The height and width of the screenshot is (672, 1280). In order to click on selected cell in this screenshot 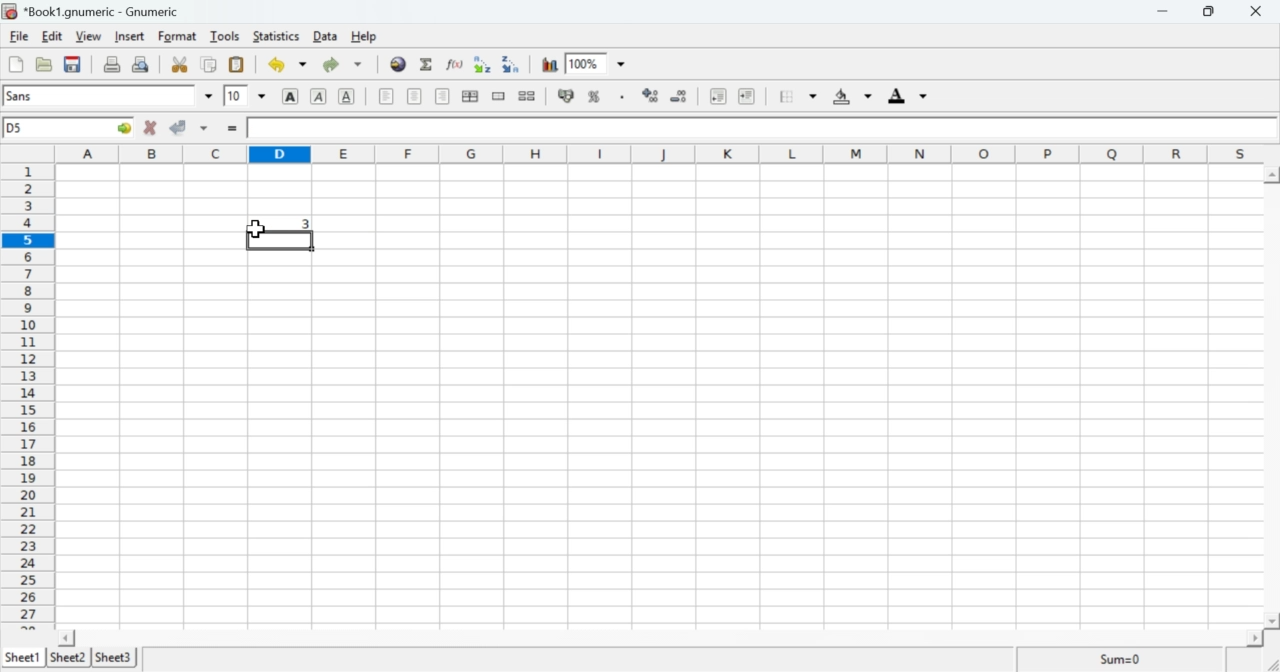, I will do `click(280, 240)`.